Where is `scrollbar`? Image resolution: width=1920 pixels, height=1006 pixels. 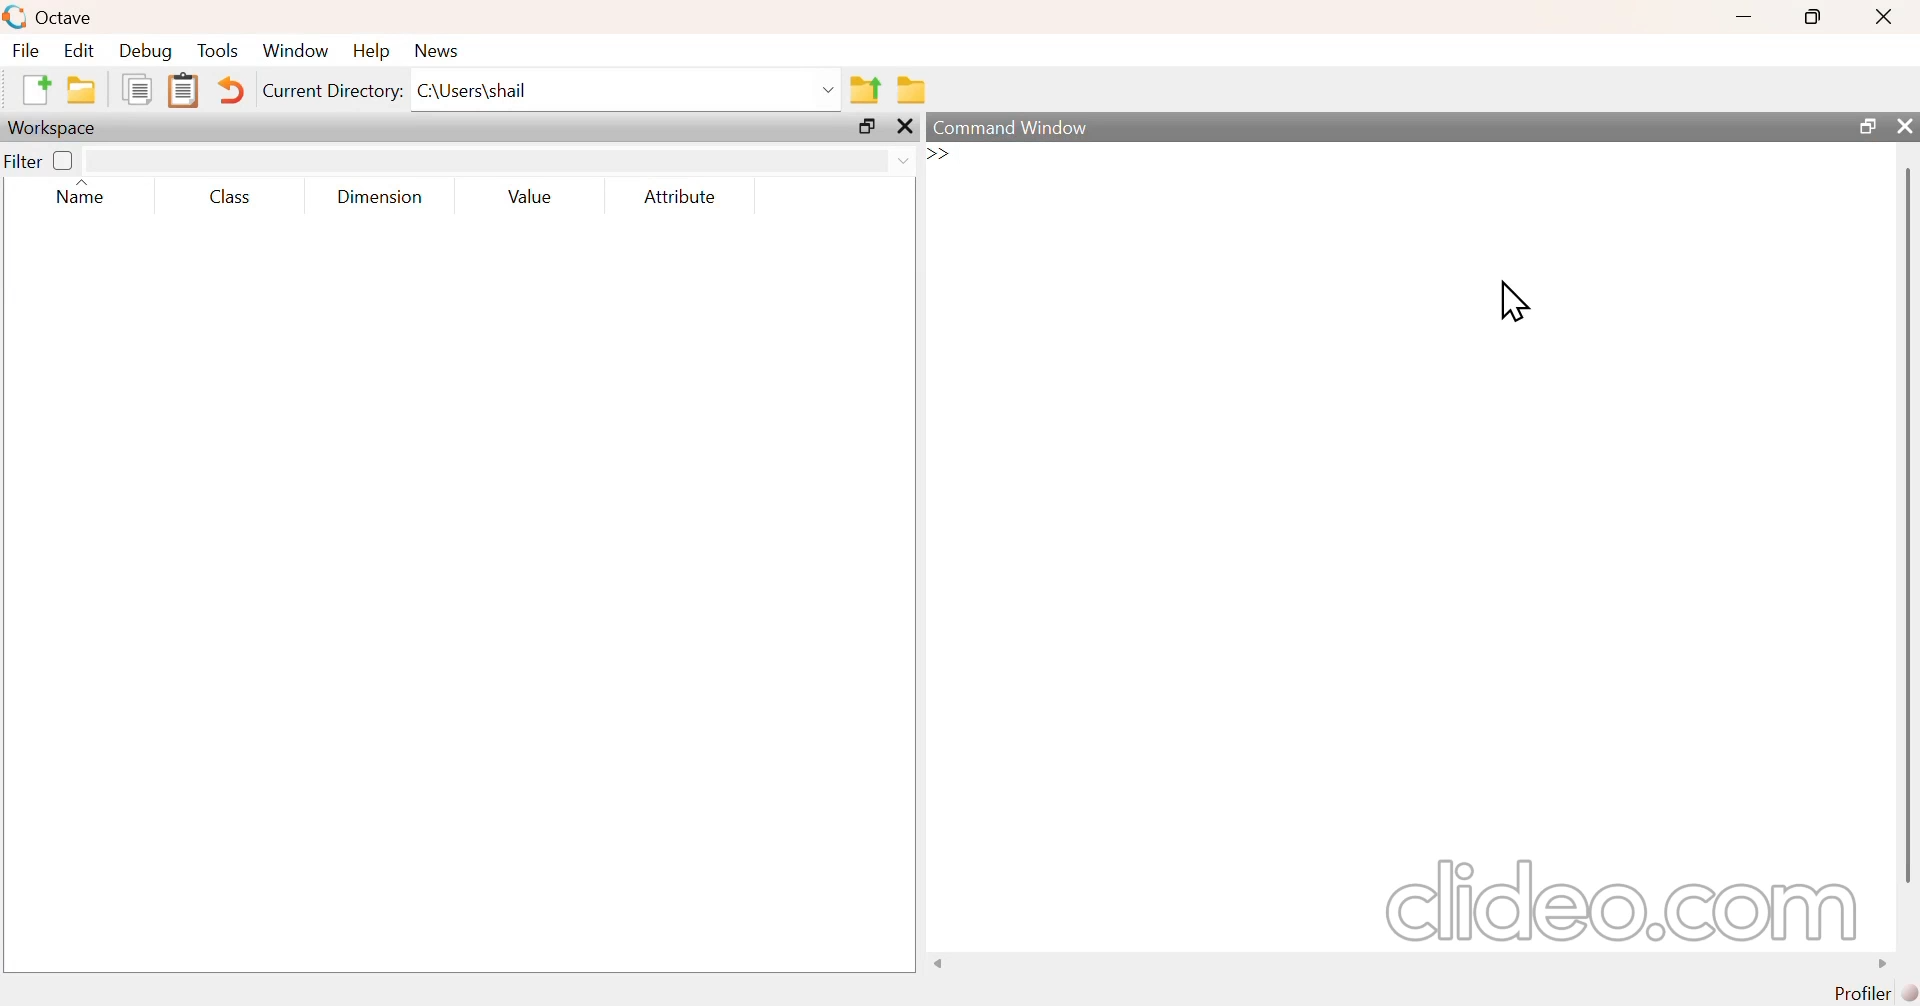 scrollbar is located at coordinates (1908, 523).